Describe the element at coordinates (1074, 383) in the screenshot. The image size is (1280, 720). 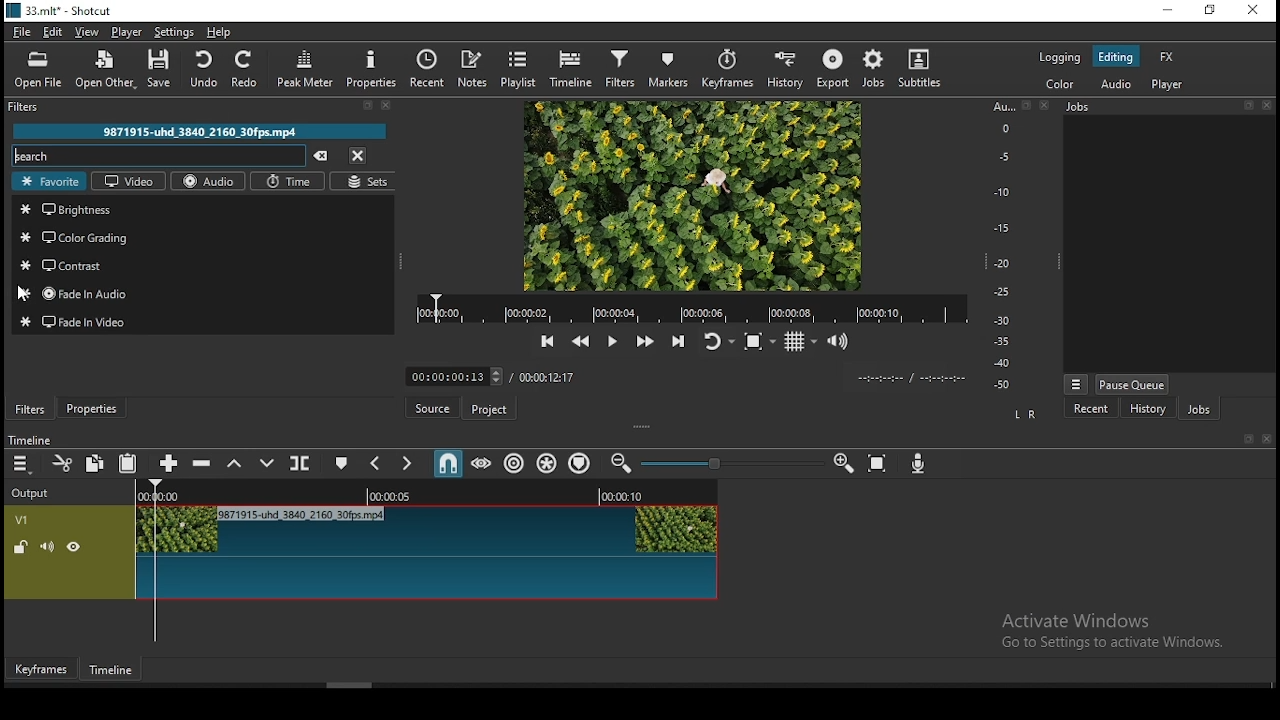
I see `more` at that location.